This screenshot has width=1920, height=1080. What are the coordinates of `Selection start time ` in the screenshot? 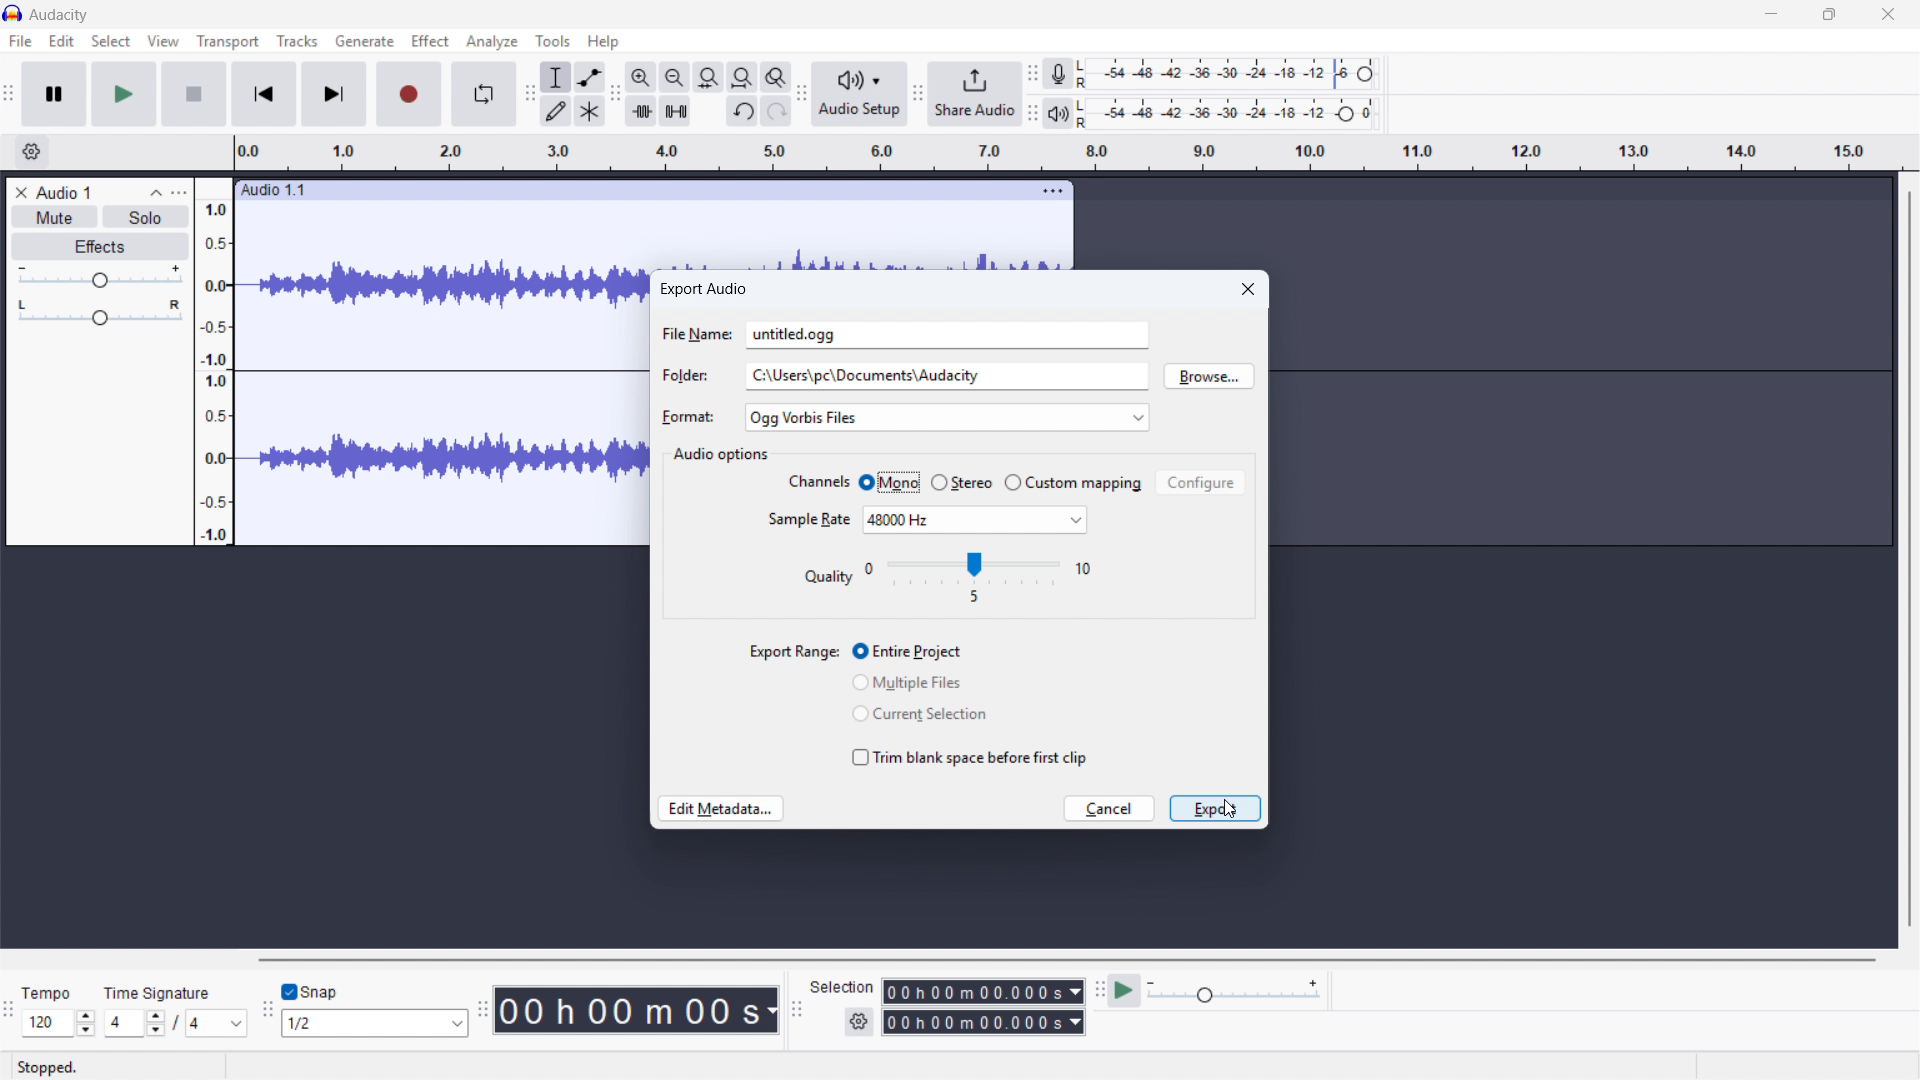 It's located at (982, 991).